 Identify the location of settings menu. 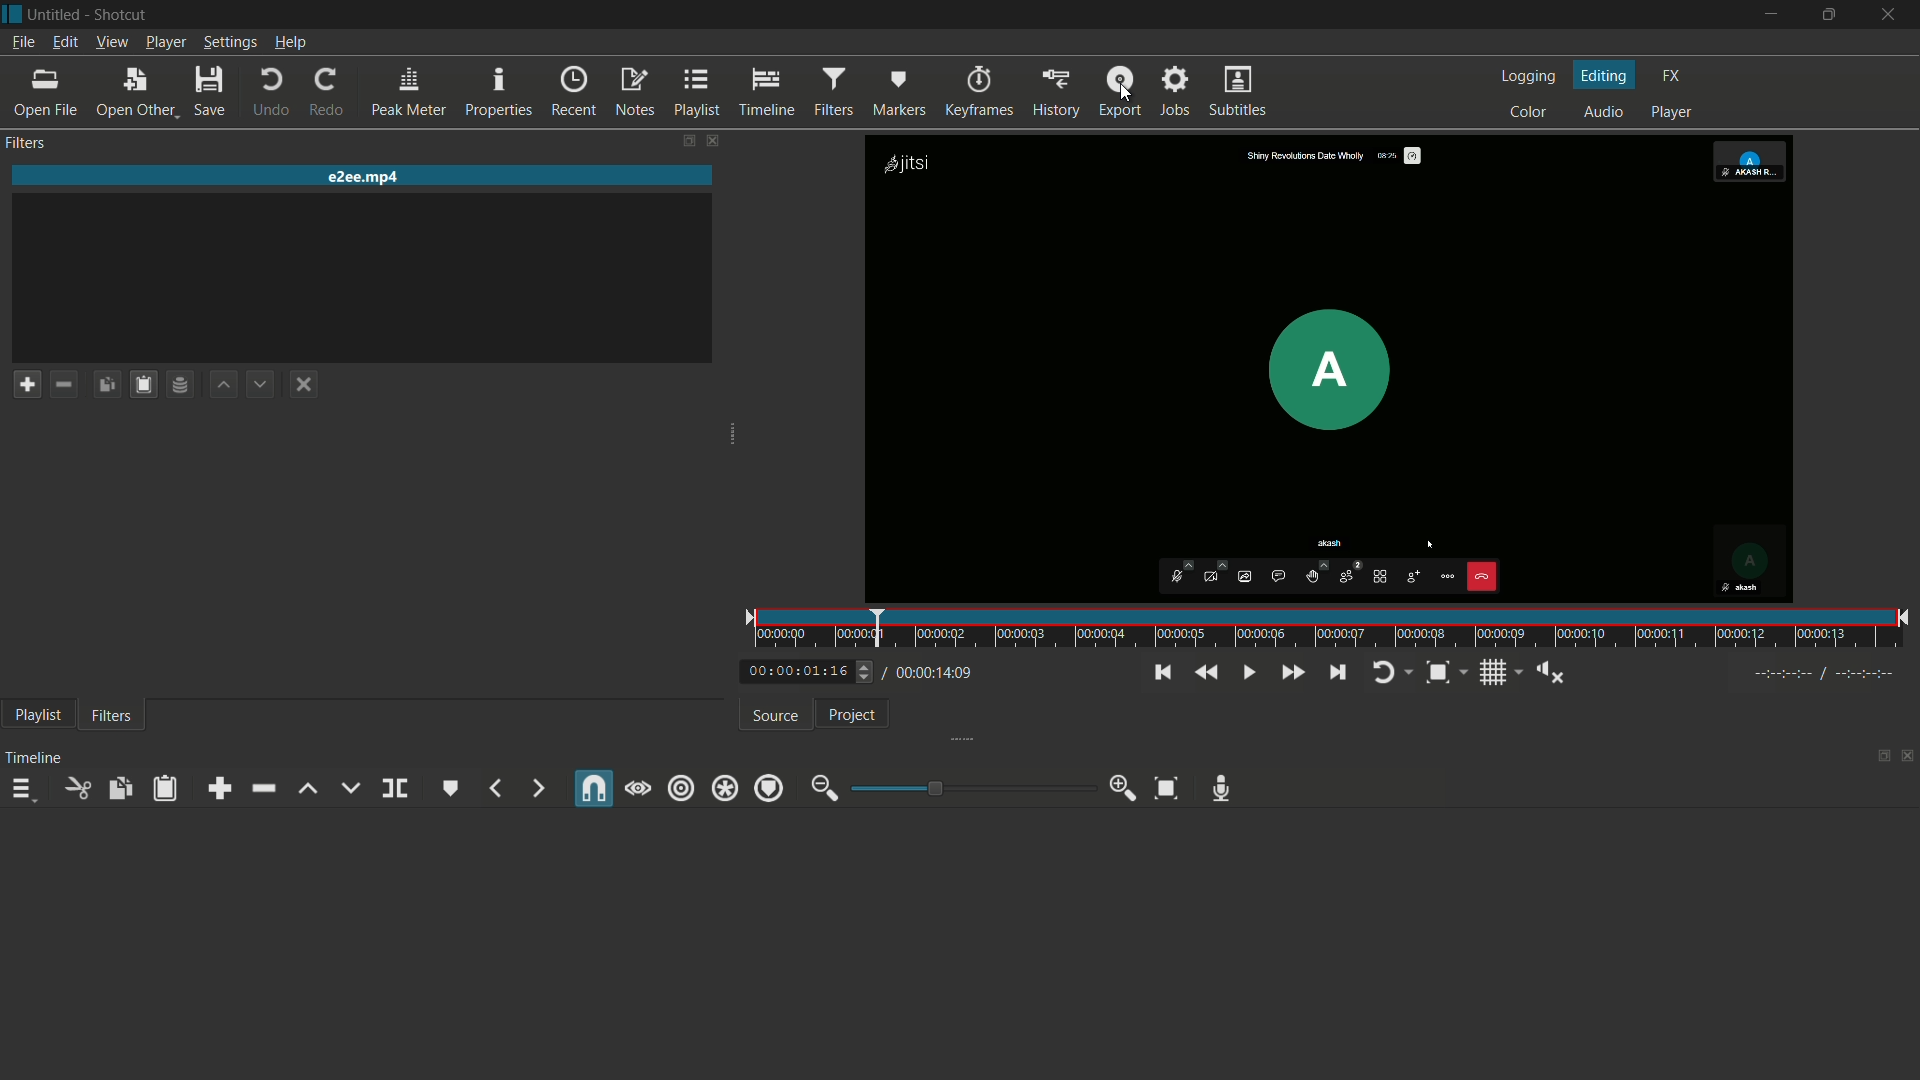
(230, 44).